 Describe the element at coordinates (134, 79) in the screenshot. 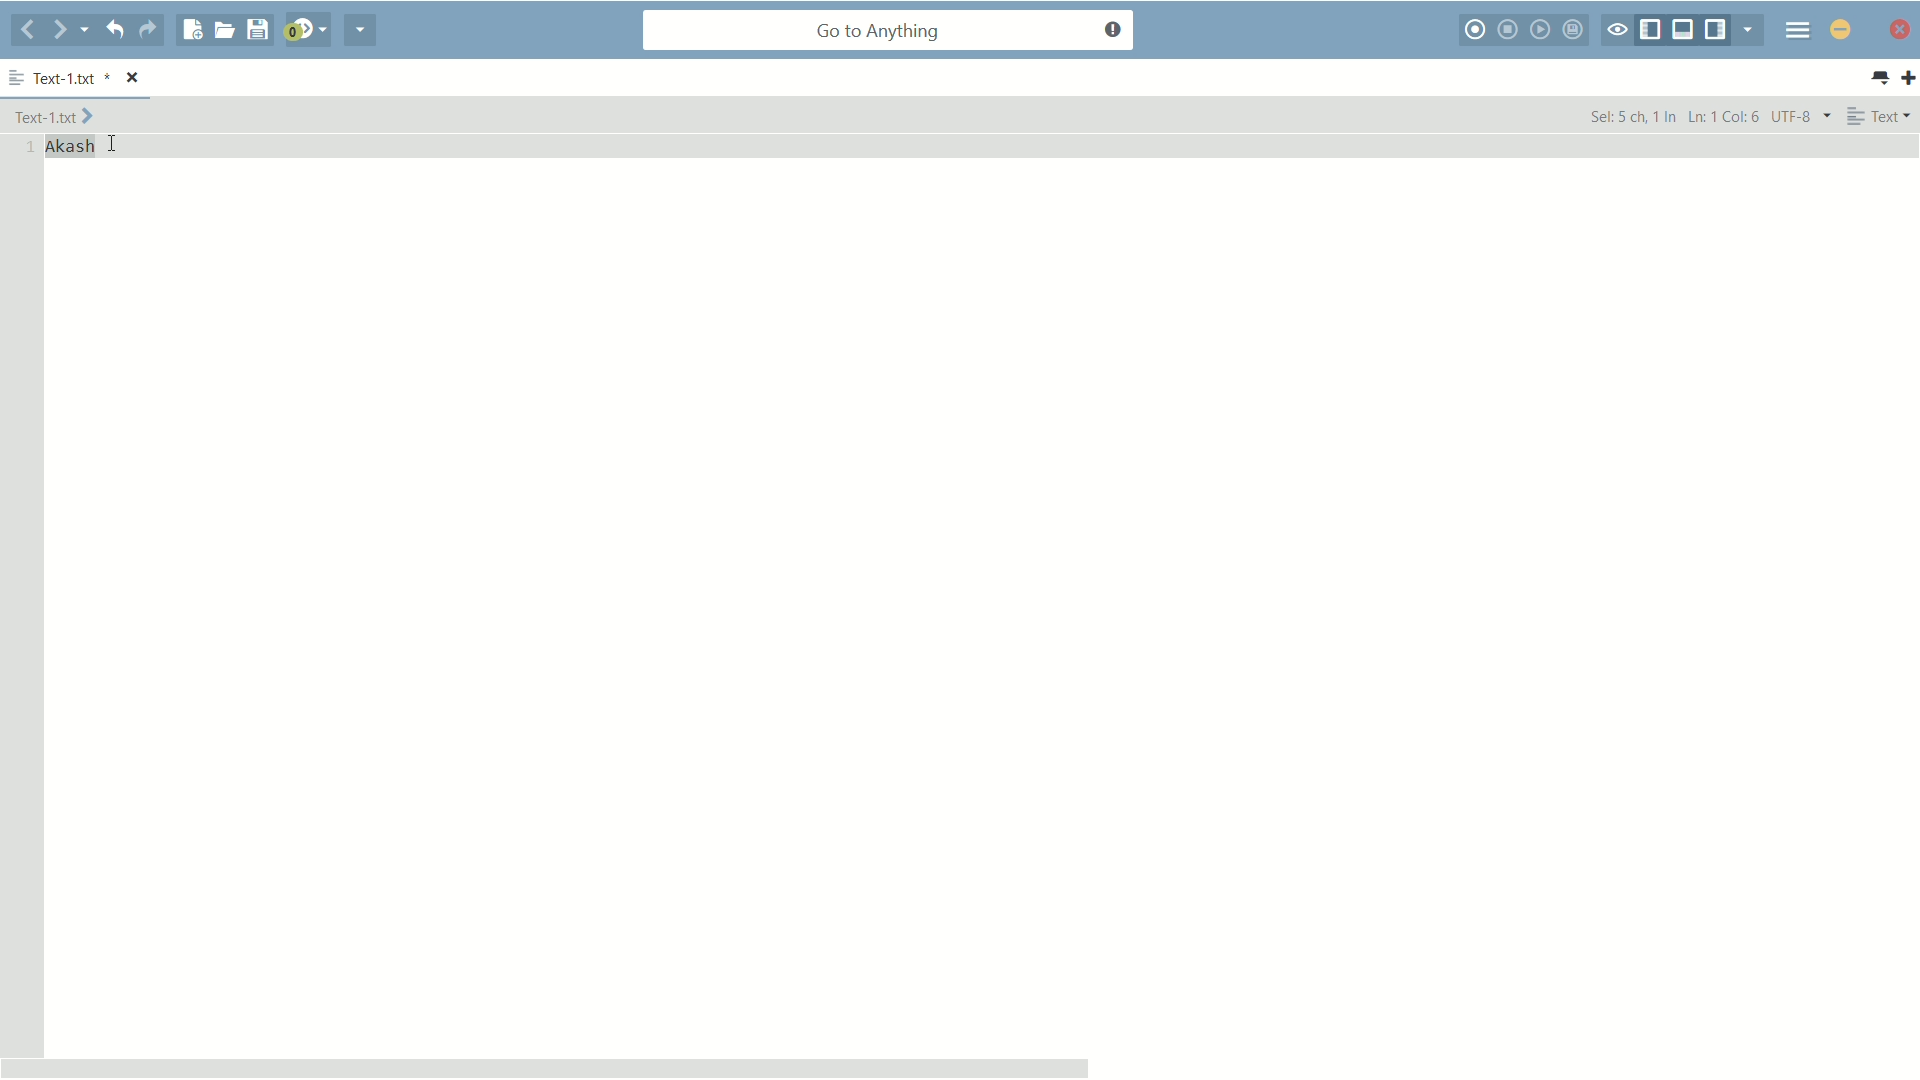

I see `close file` at that location.